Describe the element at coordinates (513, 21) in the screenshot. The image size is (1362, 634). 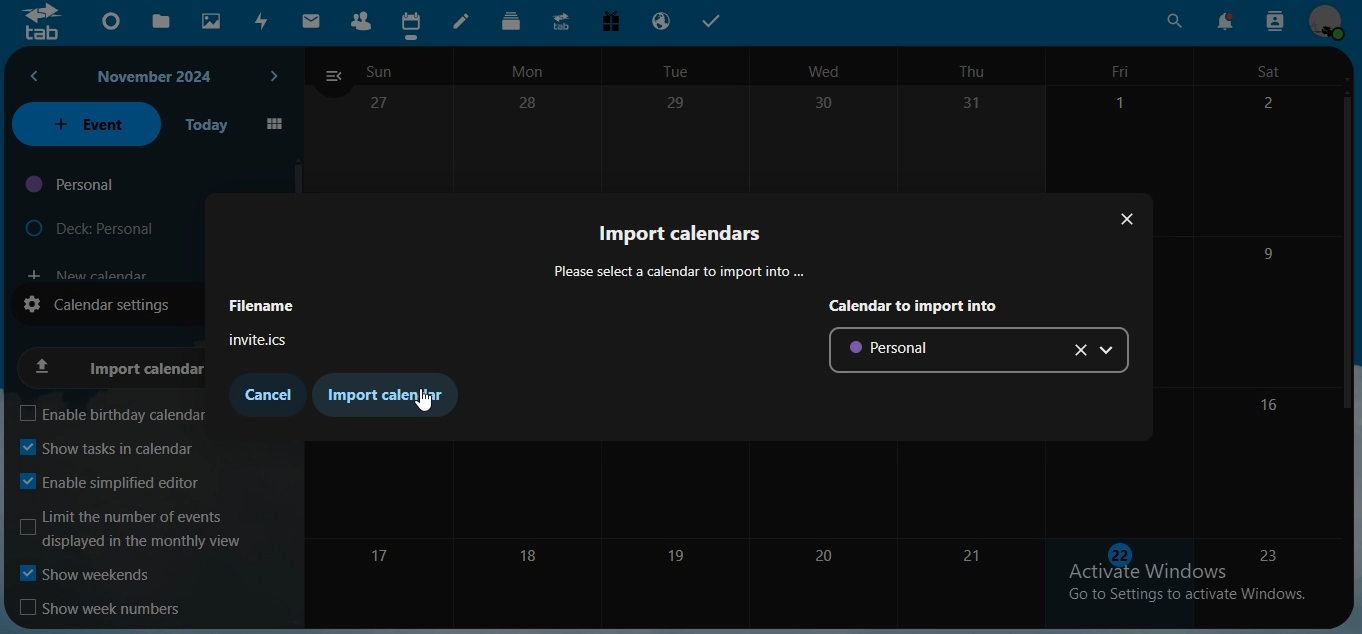
I see `deck` at that location.